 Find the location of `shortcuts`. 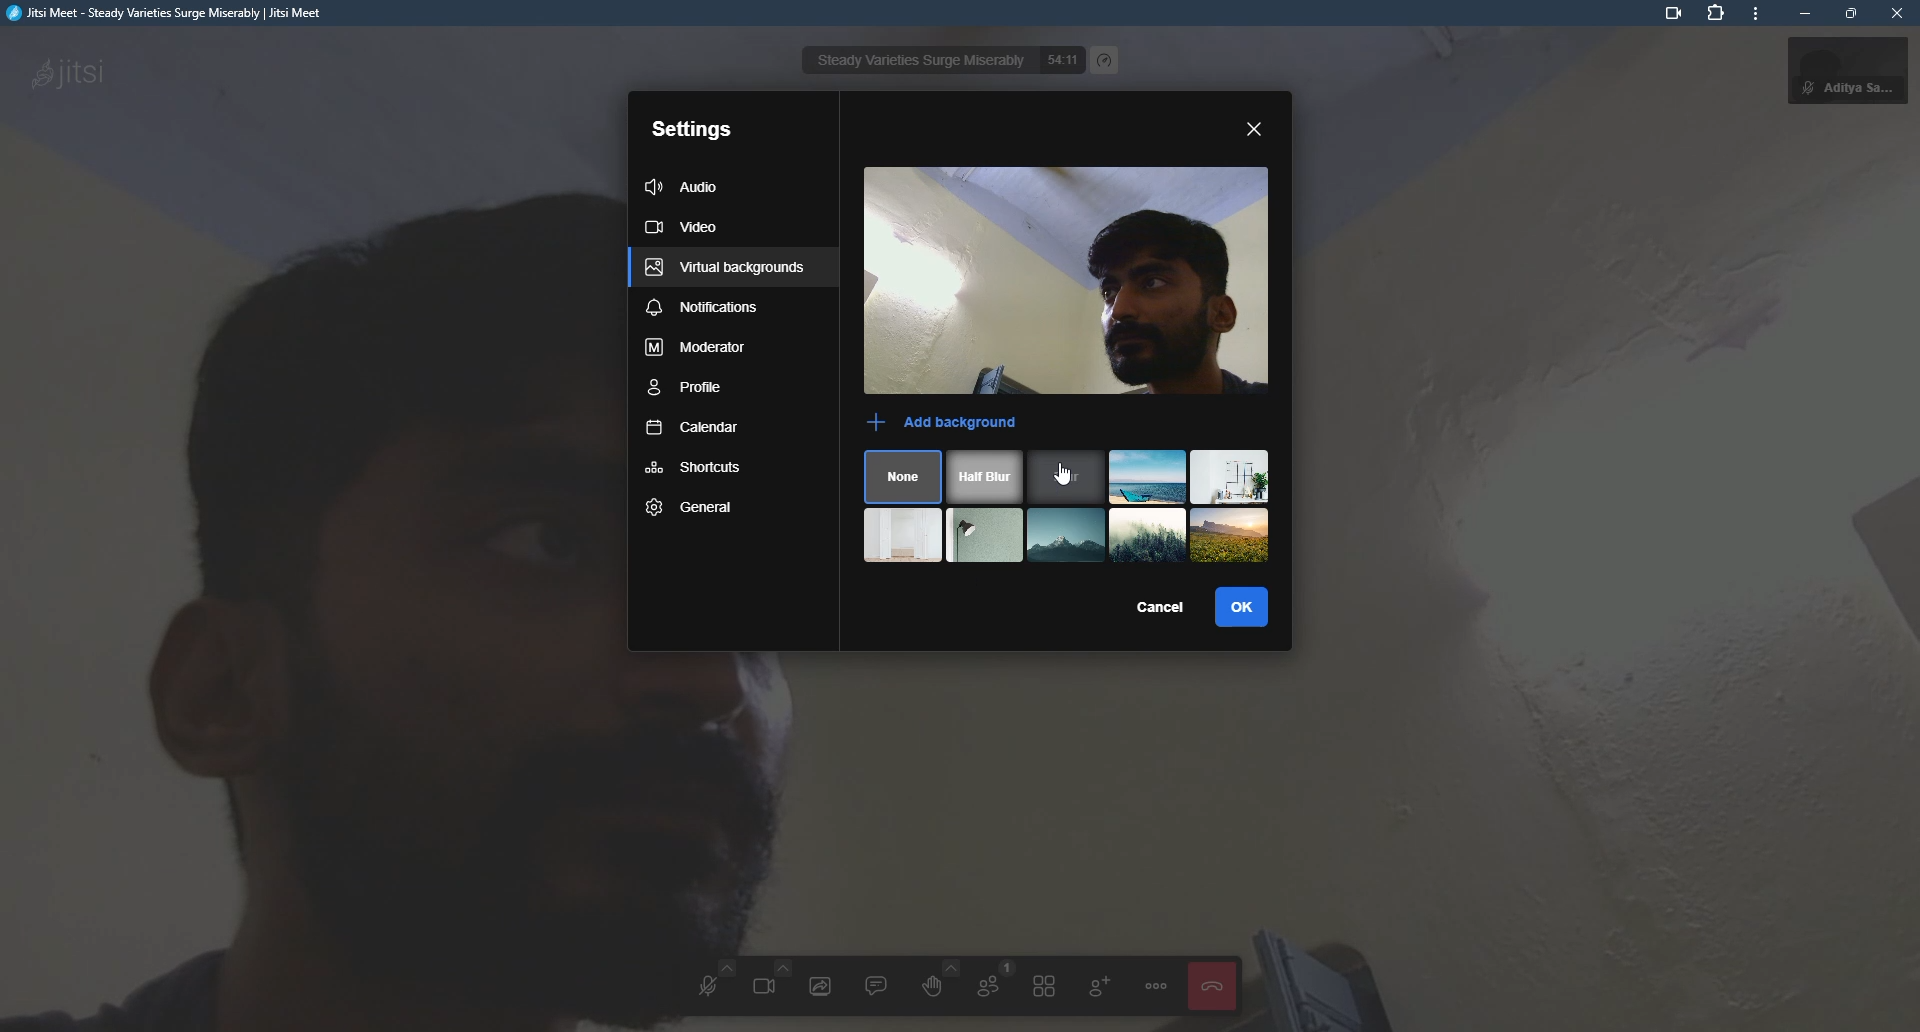

shortcuts is located at coordinates (696, 469).